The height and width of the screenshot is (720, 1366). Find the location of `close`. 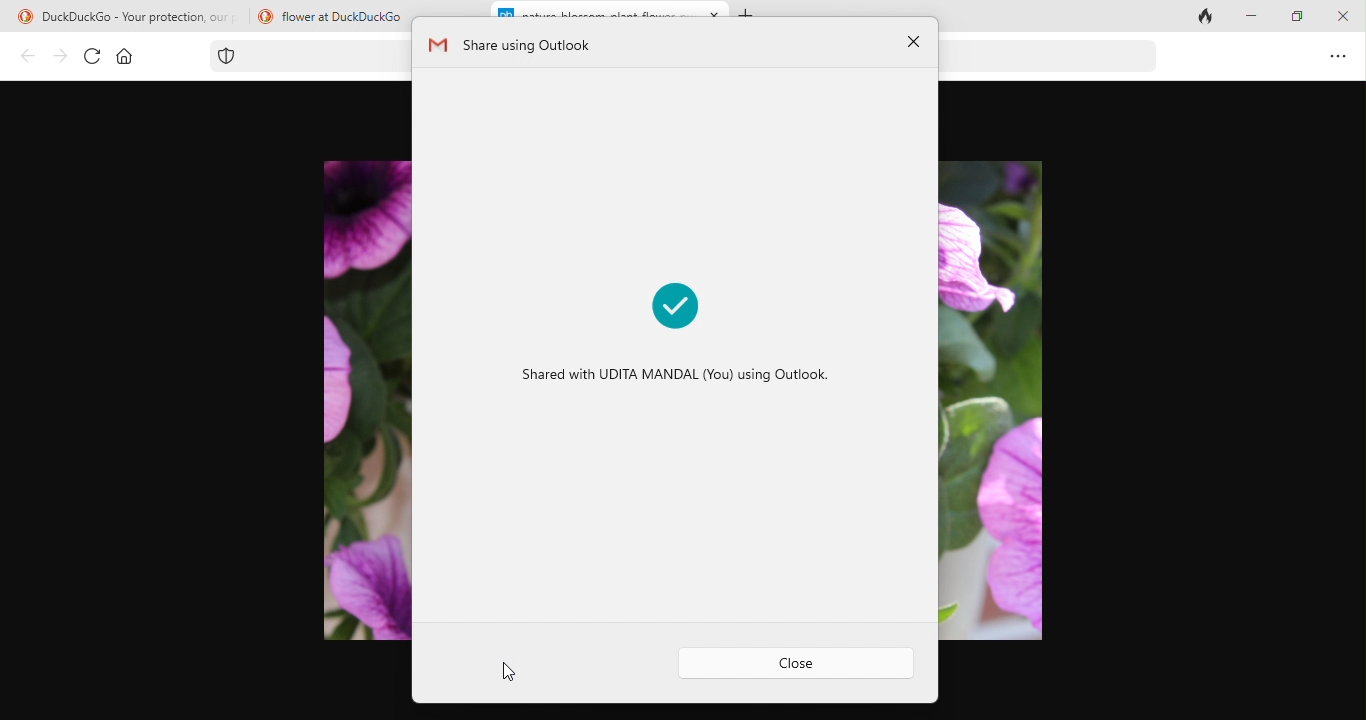

close is located at coordinates (911, 40).